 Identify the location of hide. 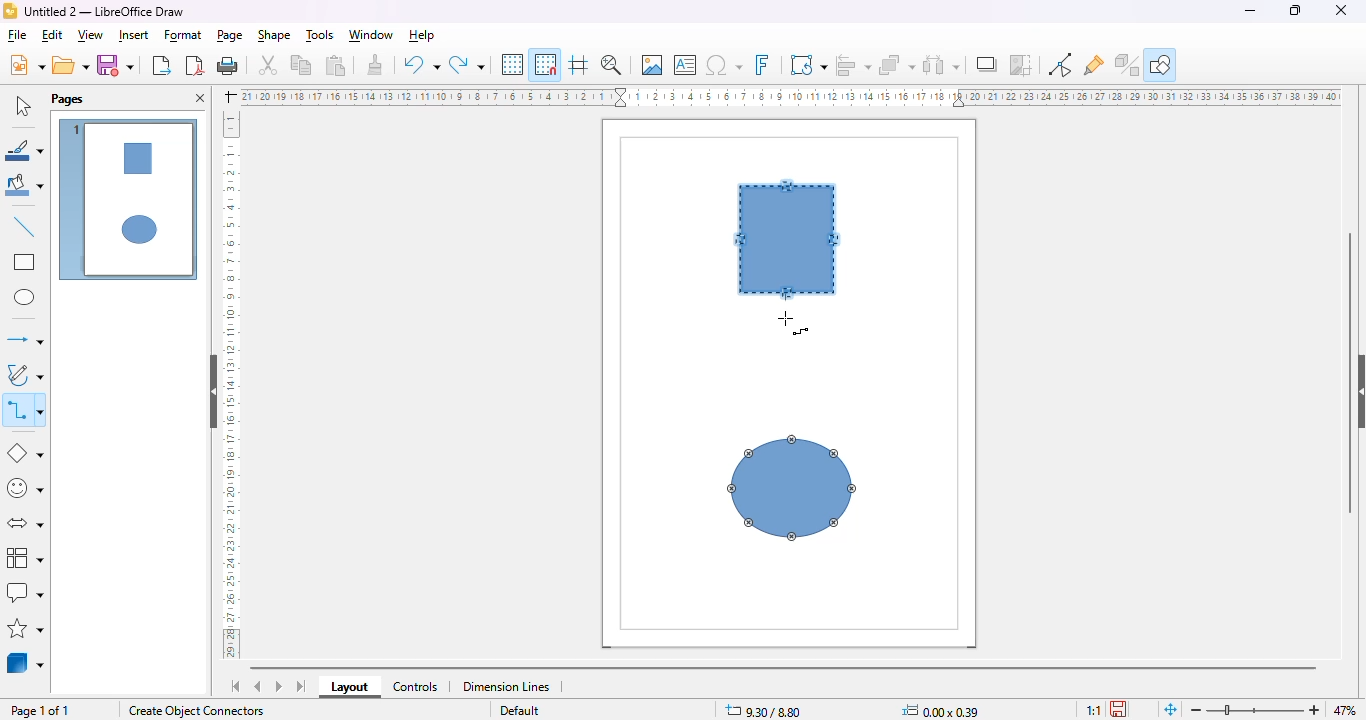
(215, 392).